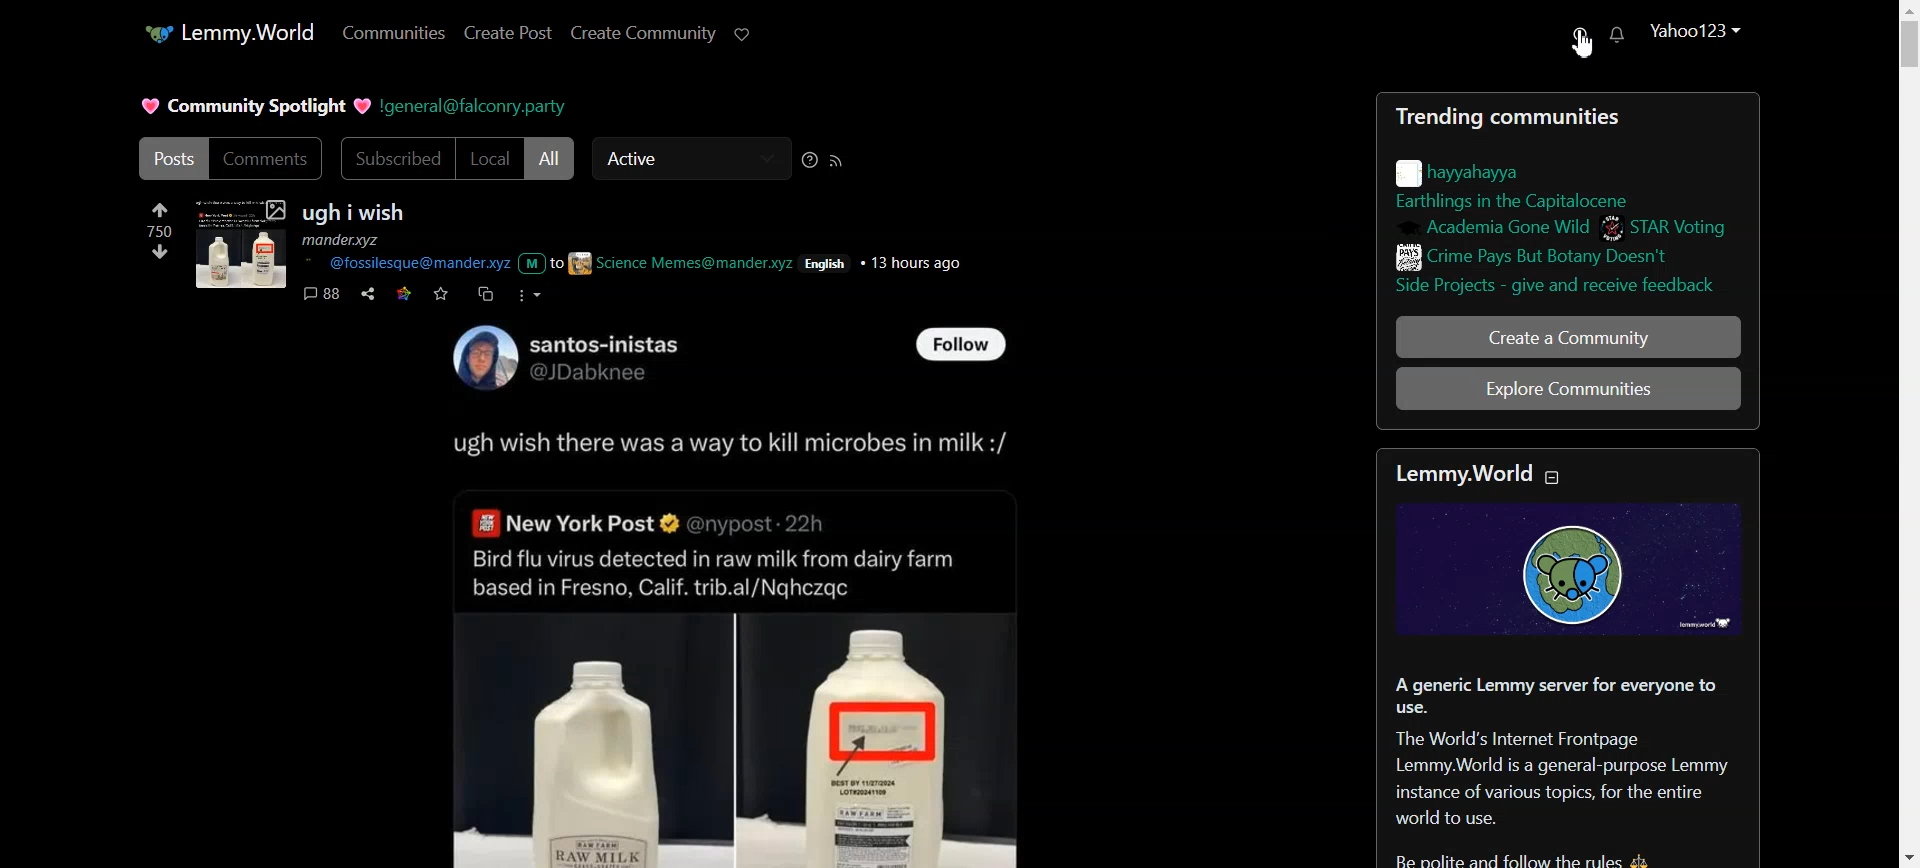 This screenshot has height=868, width=1920. What do you see at coordinates (836, 159) in the screenshot?
I see `RSS` at bounding box center [836, 159].